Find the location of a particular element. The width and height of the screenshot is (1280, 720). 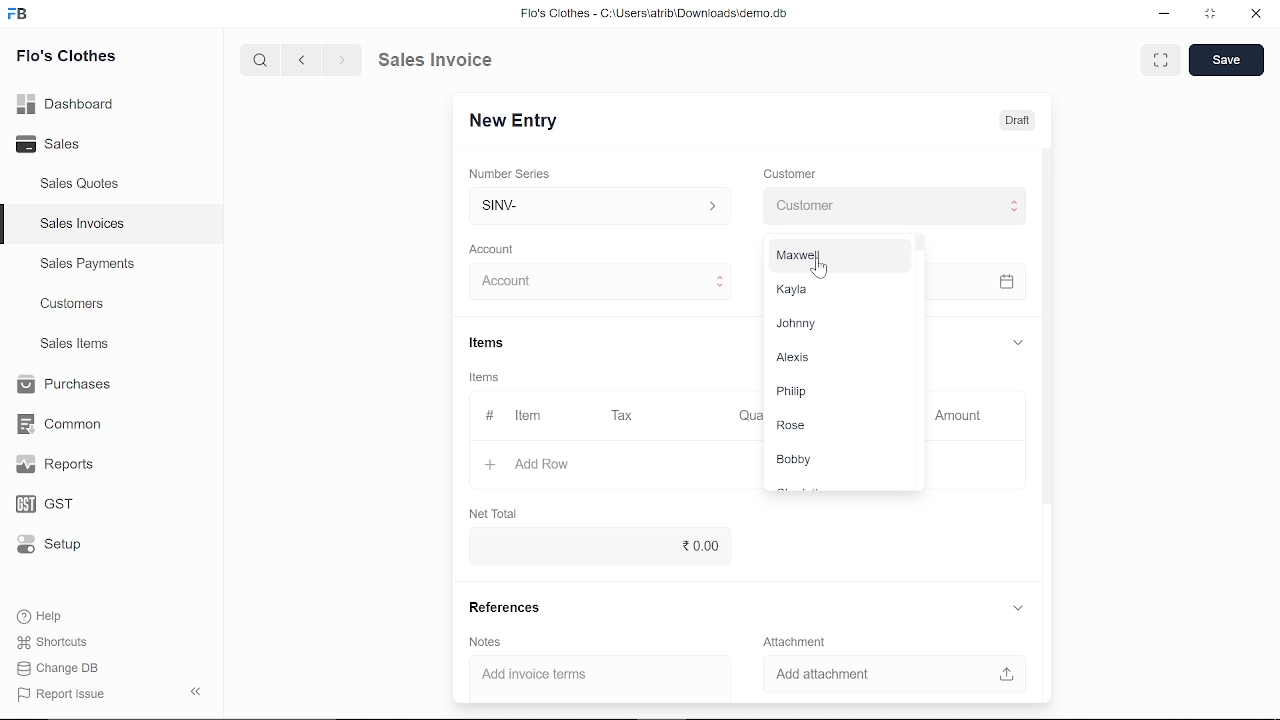

expand is located at coordinates (1019, 609).